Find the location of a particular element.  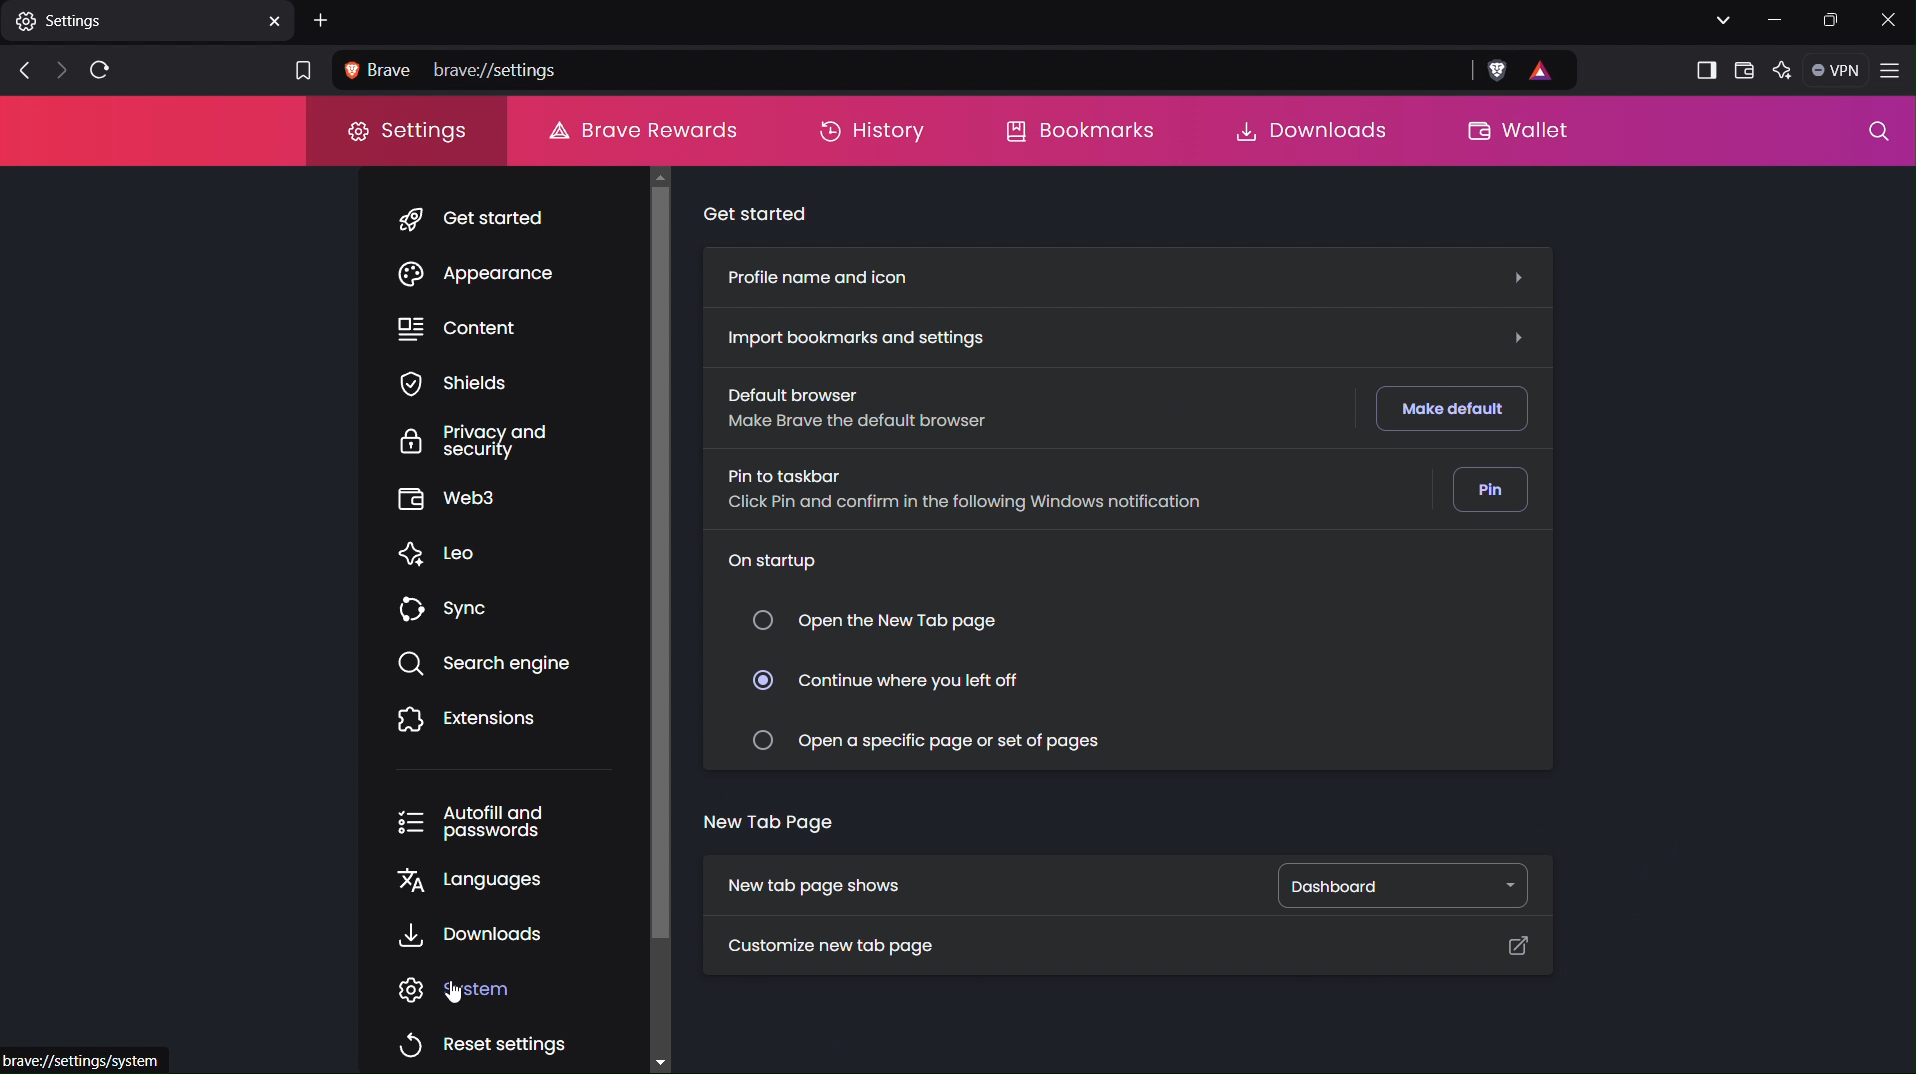

Refresh is located at coordinates (104, 68).